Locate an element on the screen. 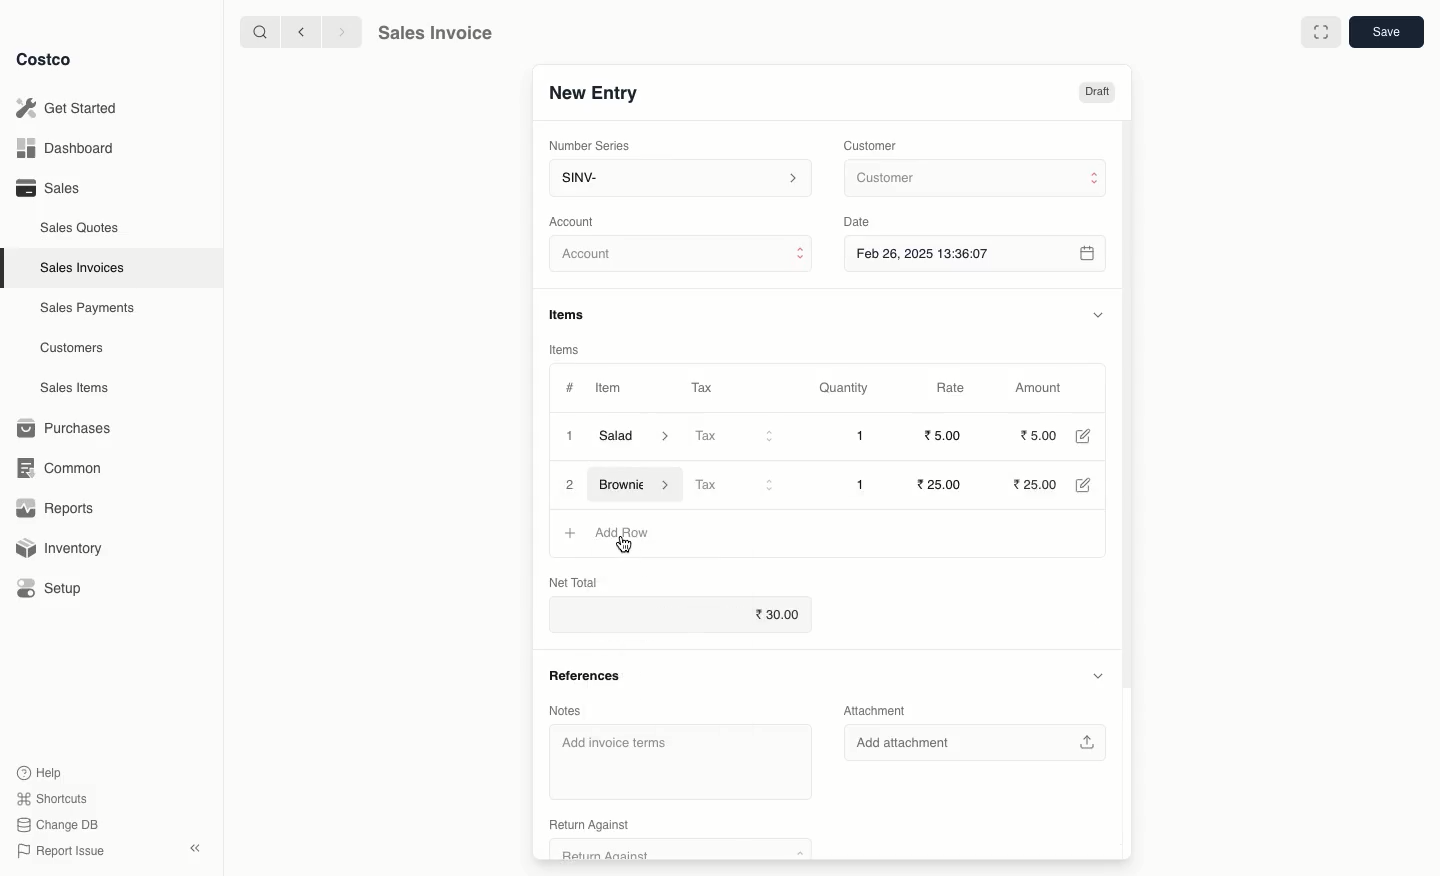  Report Issue is located at coordinates (57, 851).